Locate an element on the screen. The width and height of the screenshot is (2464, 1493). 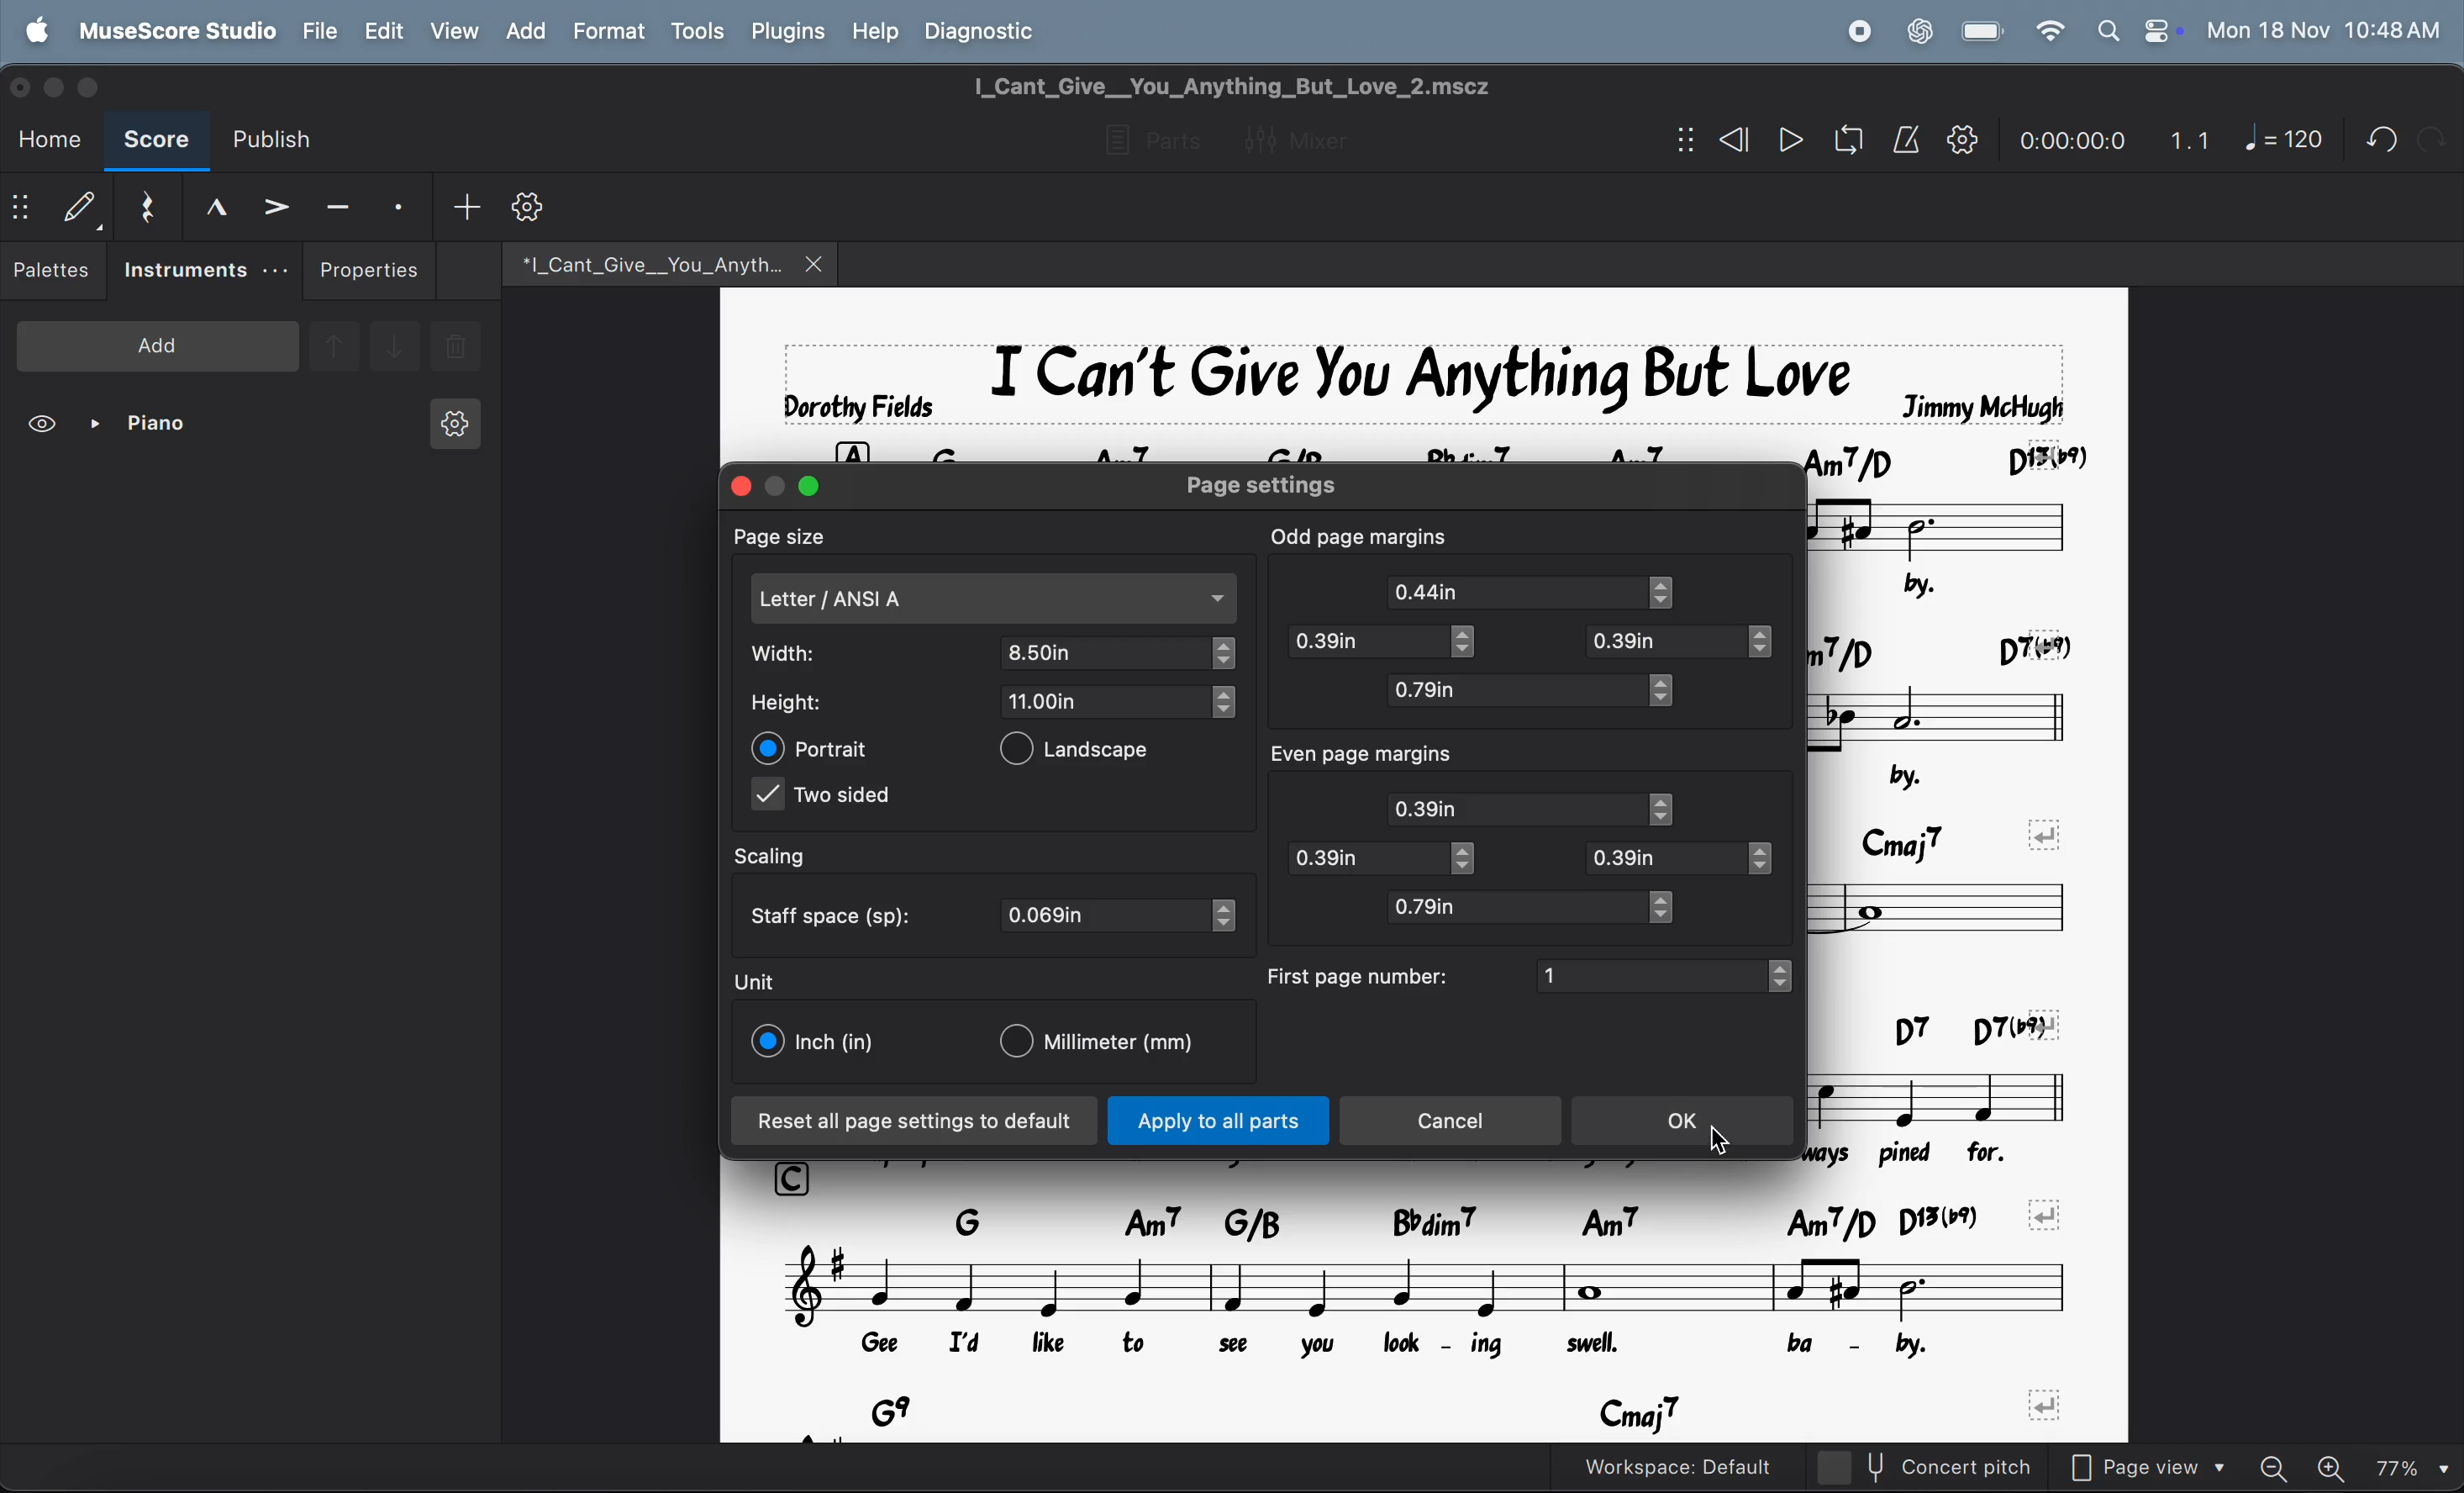
toggle is located at coordinates (1675, 594).